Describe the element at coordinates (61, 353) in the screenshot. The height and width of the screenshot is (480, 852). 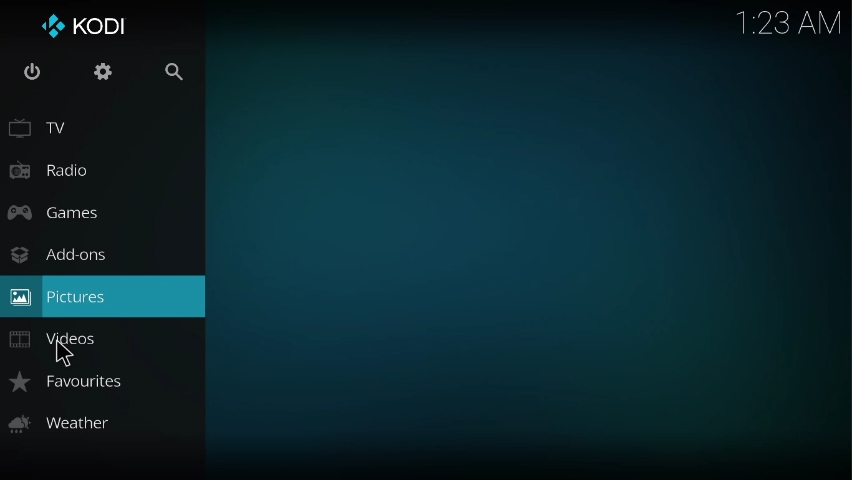
I see `cursor` at that location.